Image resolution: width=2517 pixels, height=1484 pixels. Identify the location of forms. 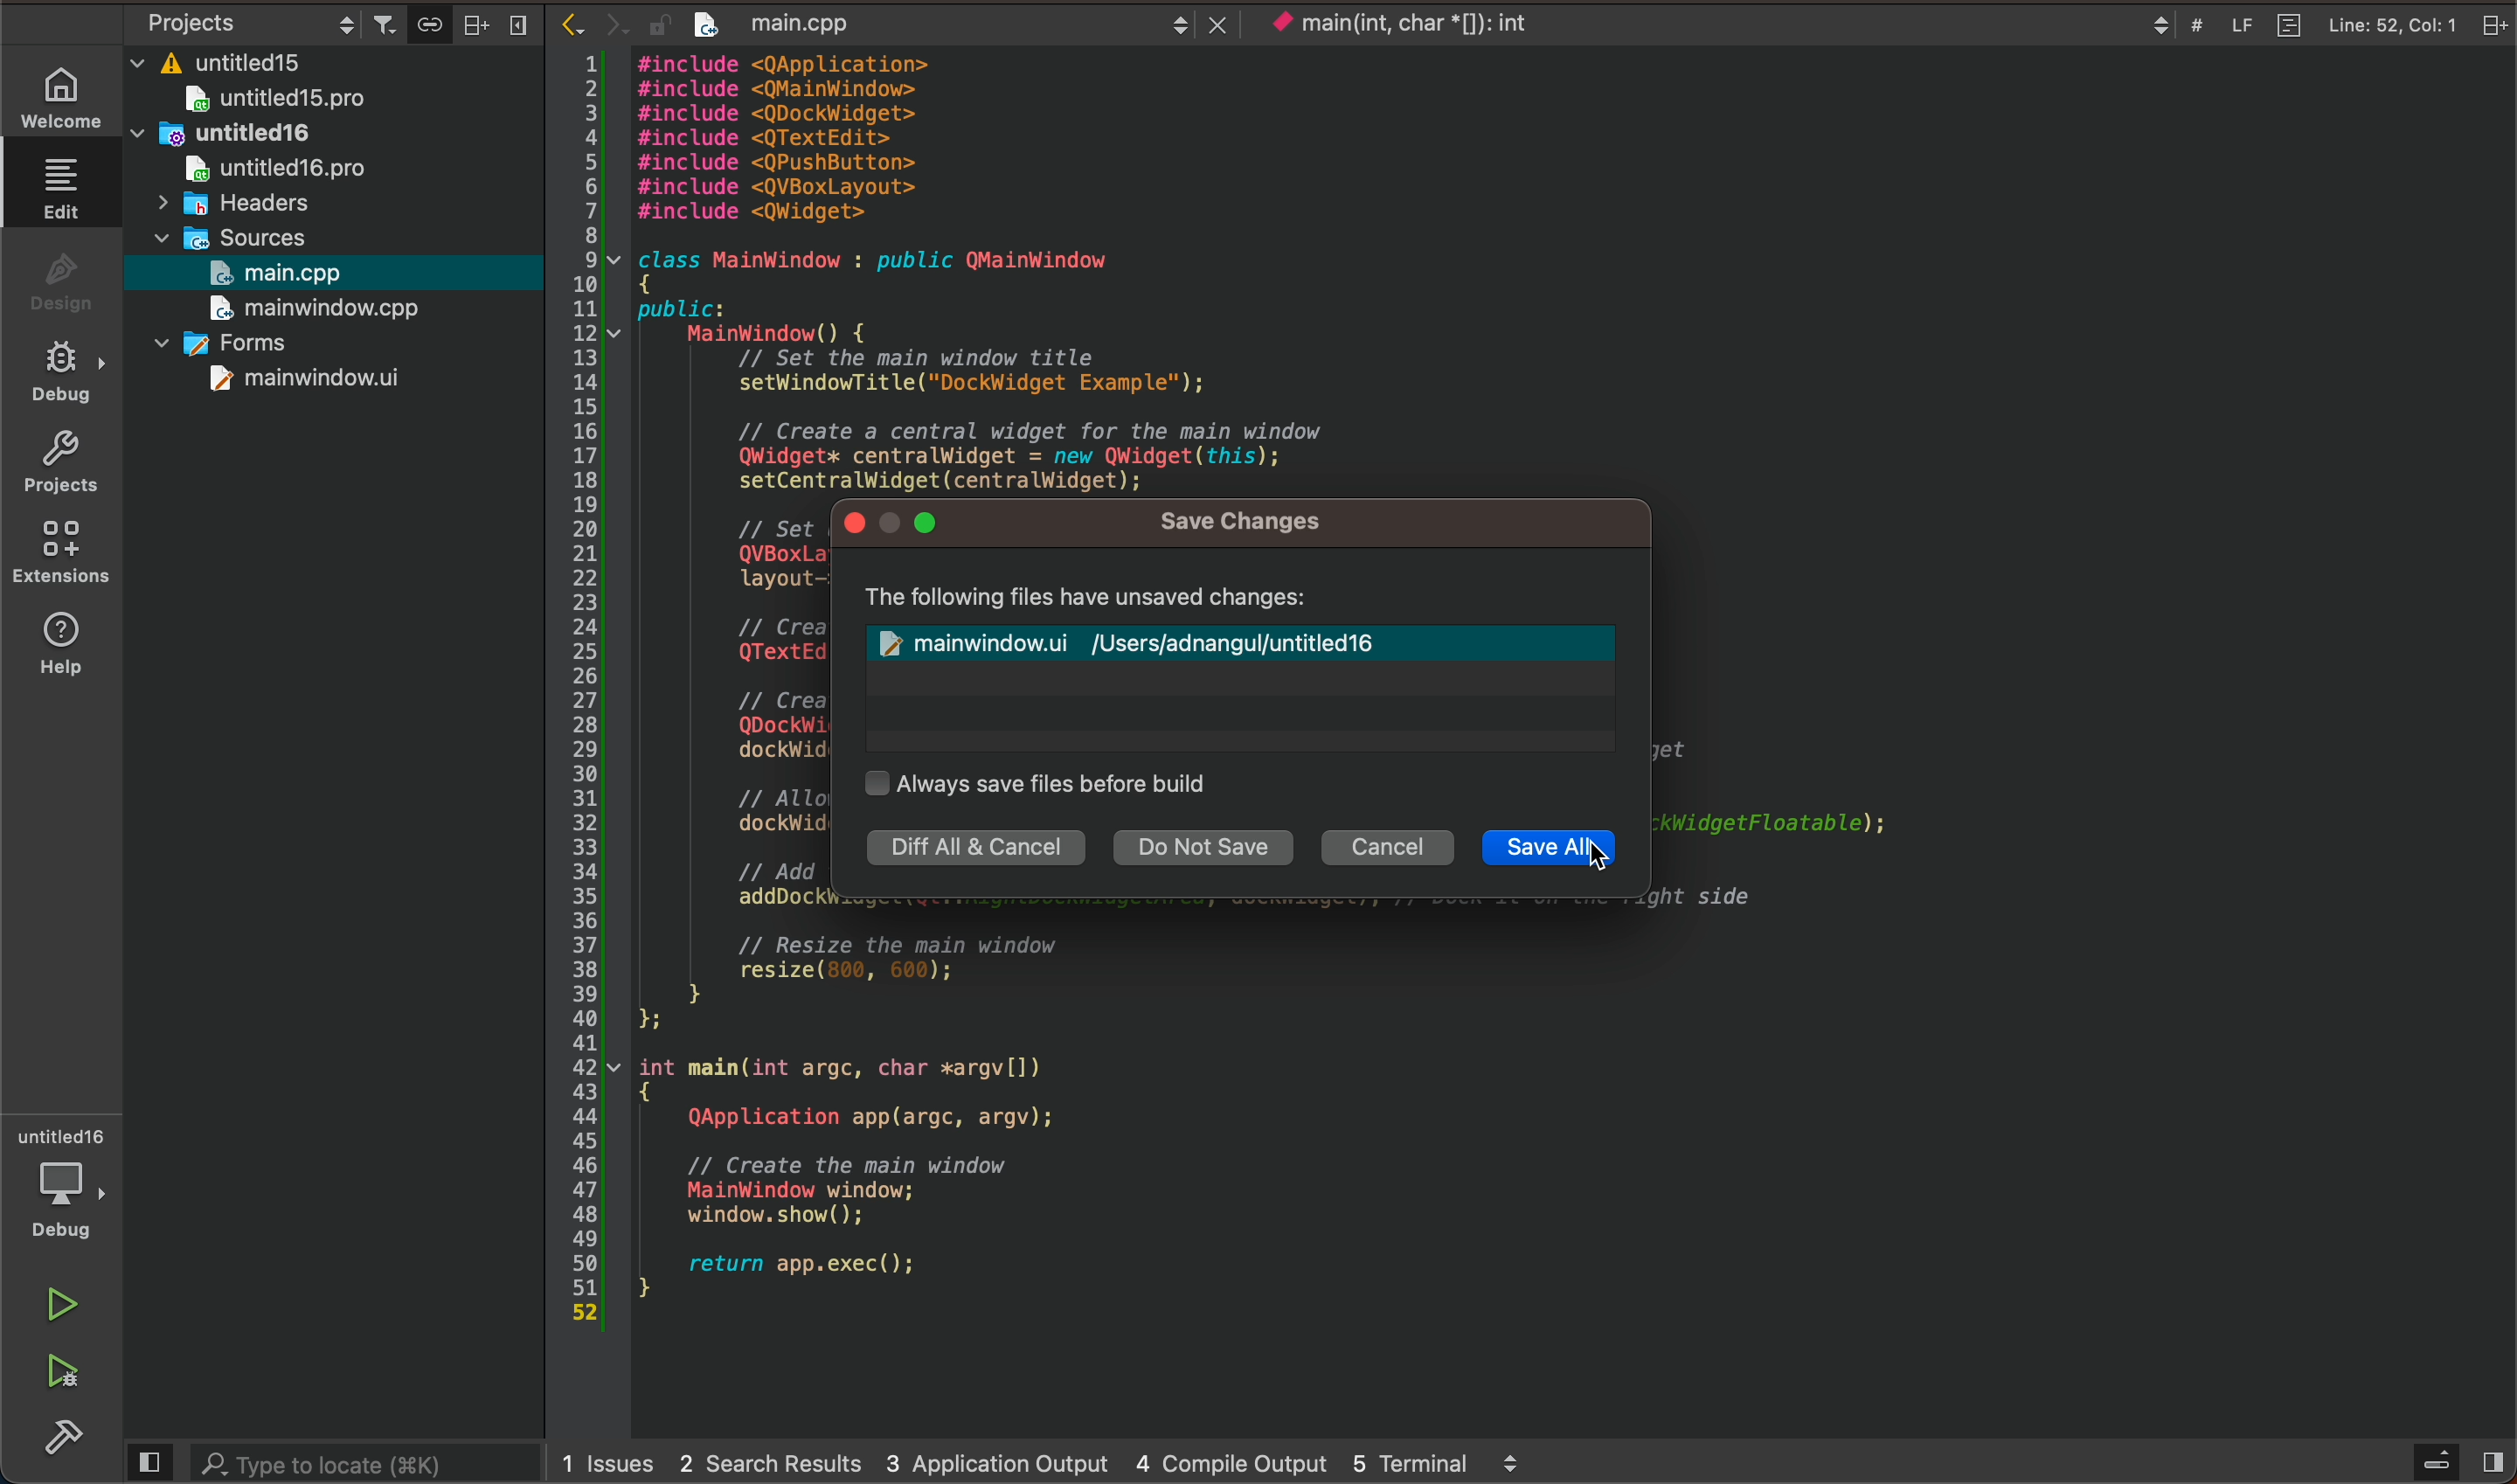
(240, 342).